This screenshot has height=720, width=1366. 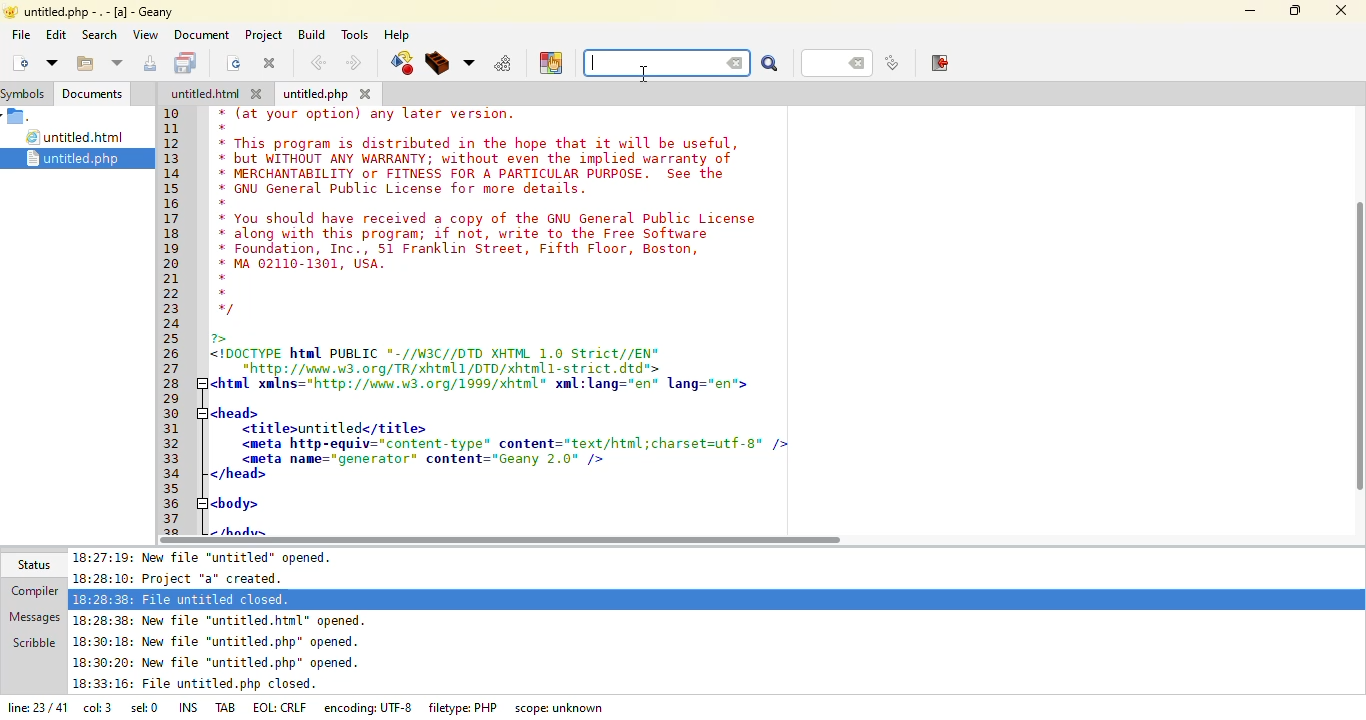 What do you see at coordinates (32, 564) in the screenshot?
I see `status` at bounding box center [32, 564].